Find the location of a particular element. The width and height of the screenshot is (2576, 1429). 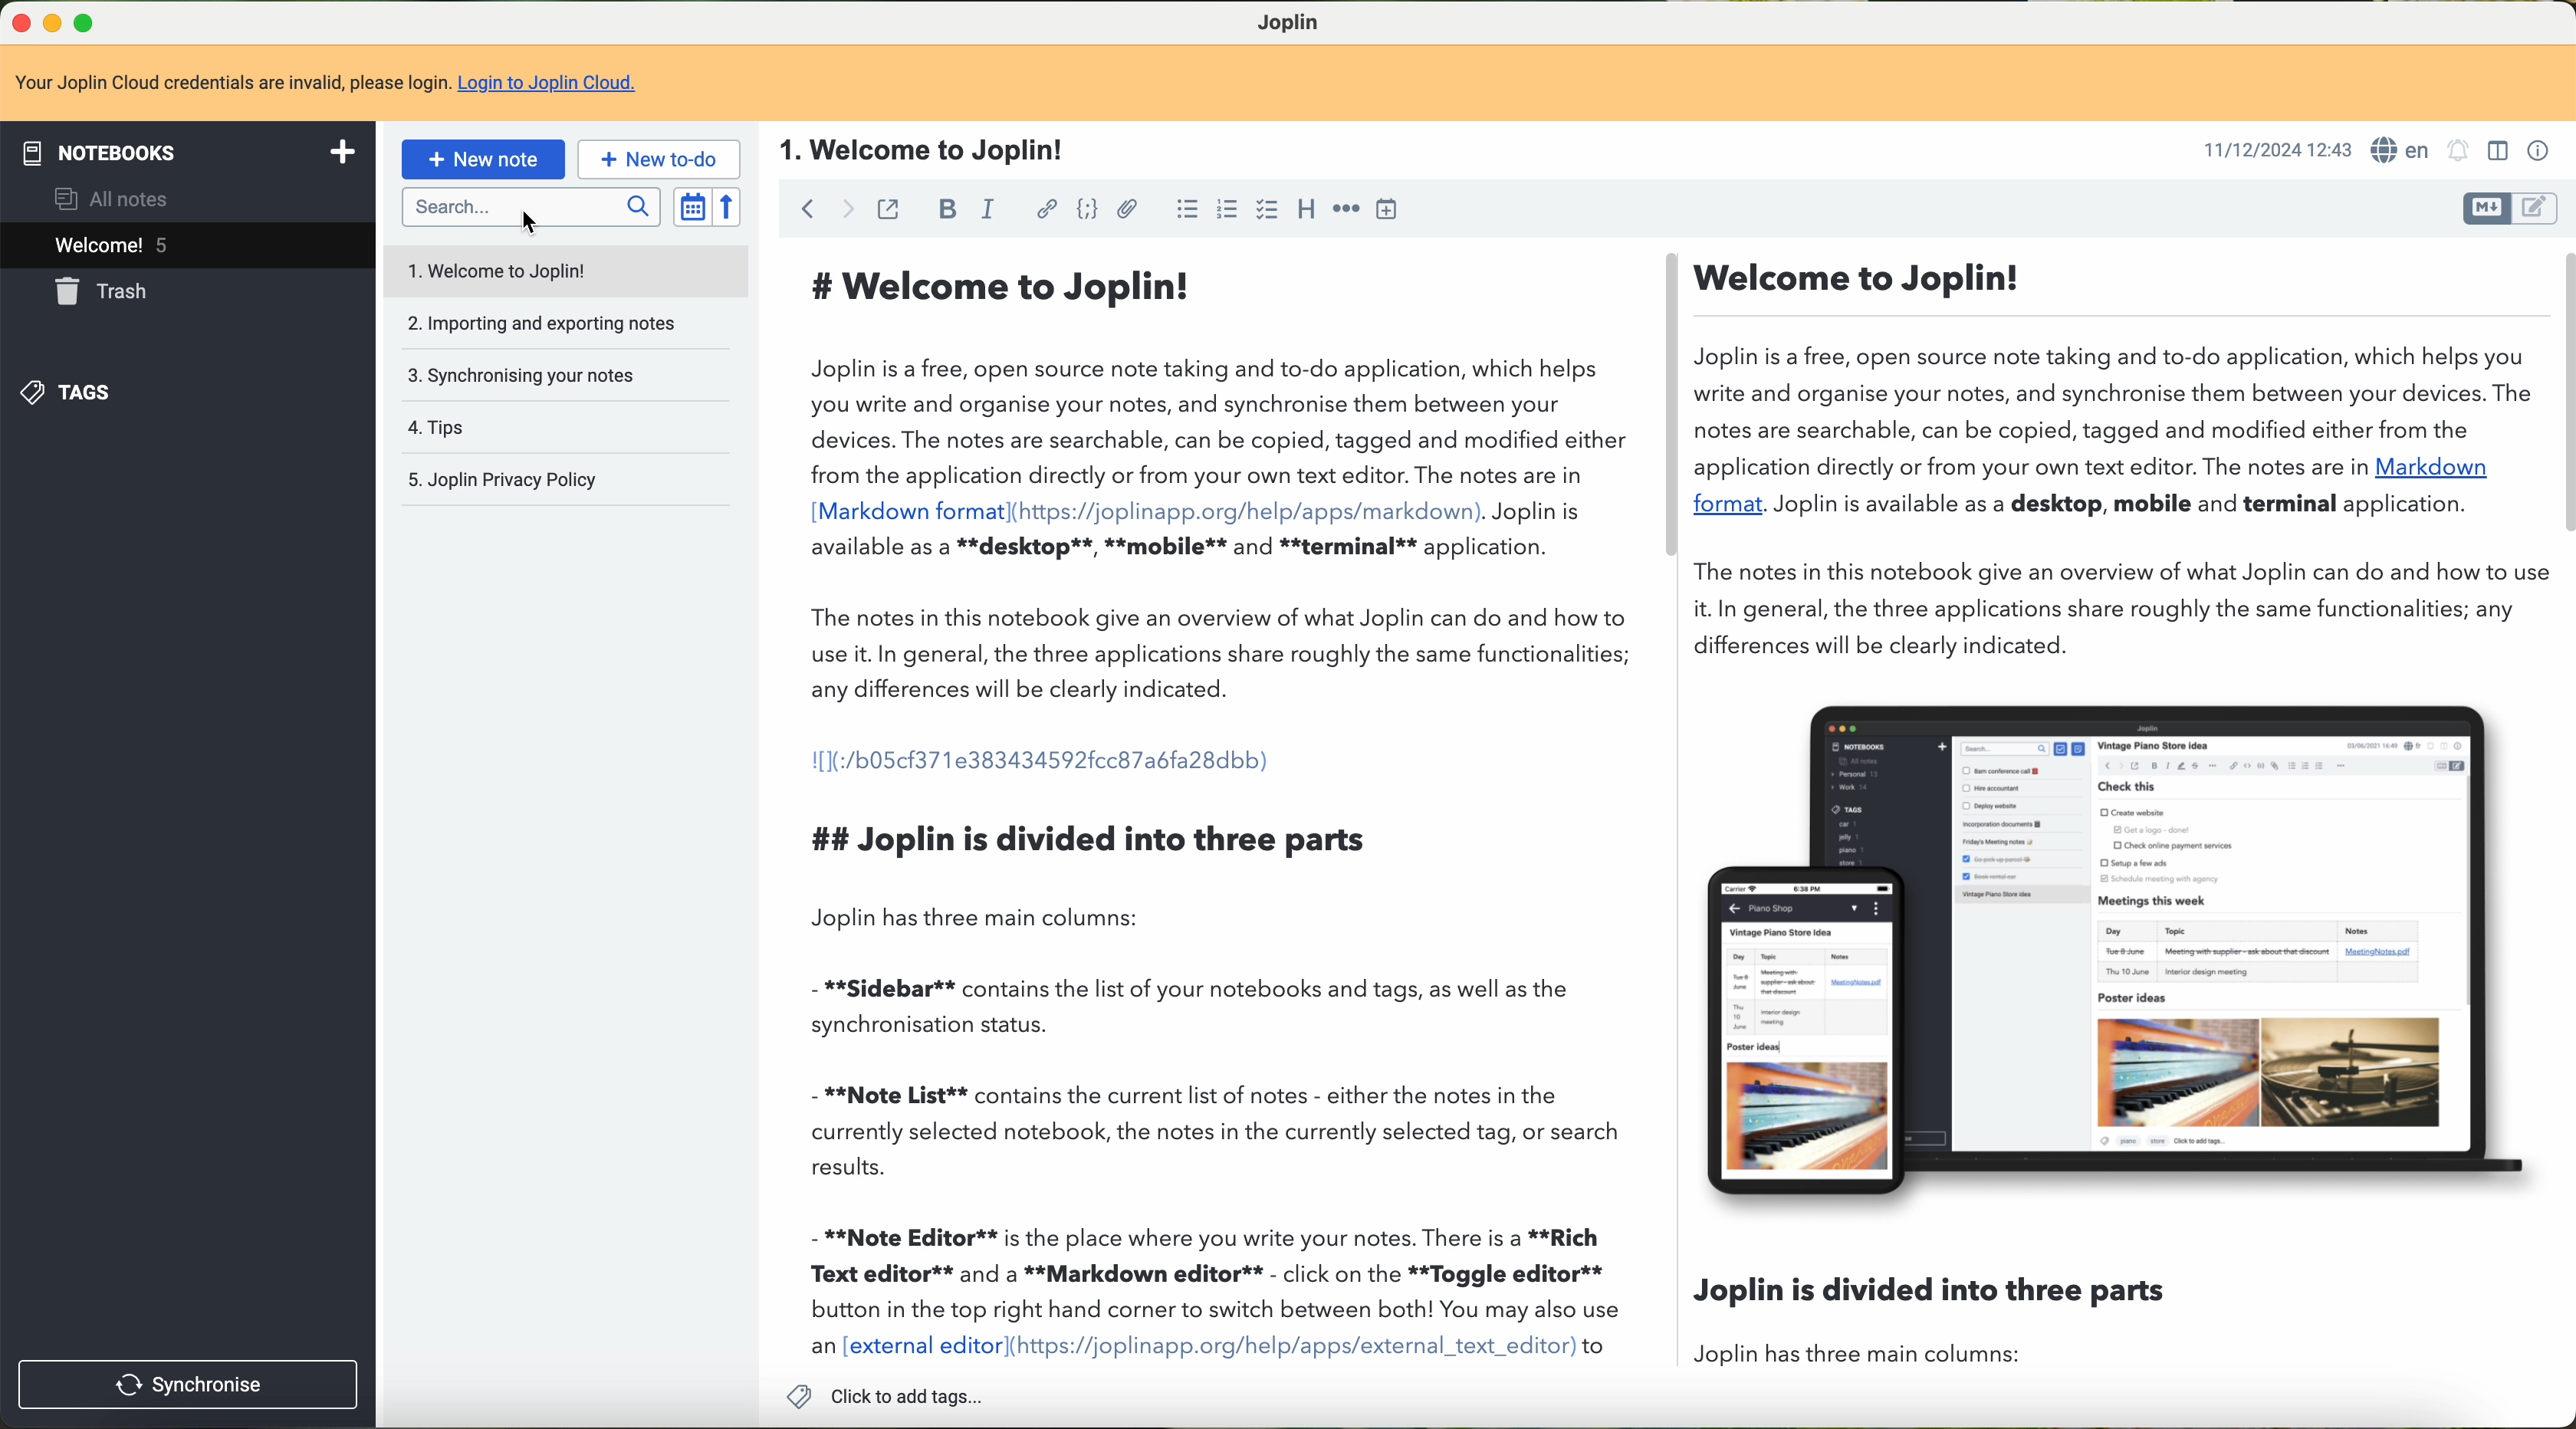

minimize Joplin is located at coordinates (53, 24).